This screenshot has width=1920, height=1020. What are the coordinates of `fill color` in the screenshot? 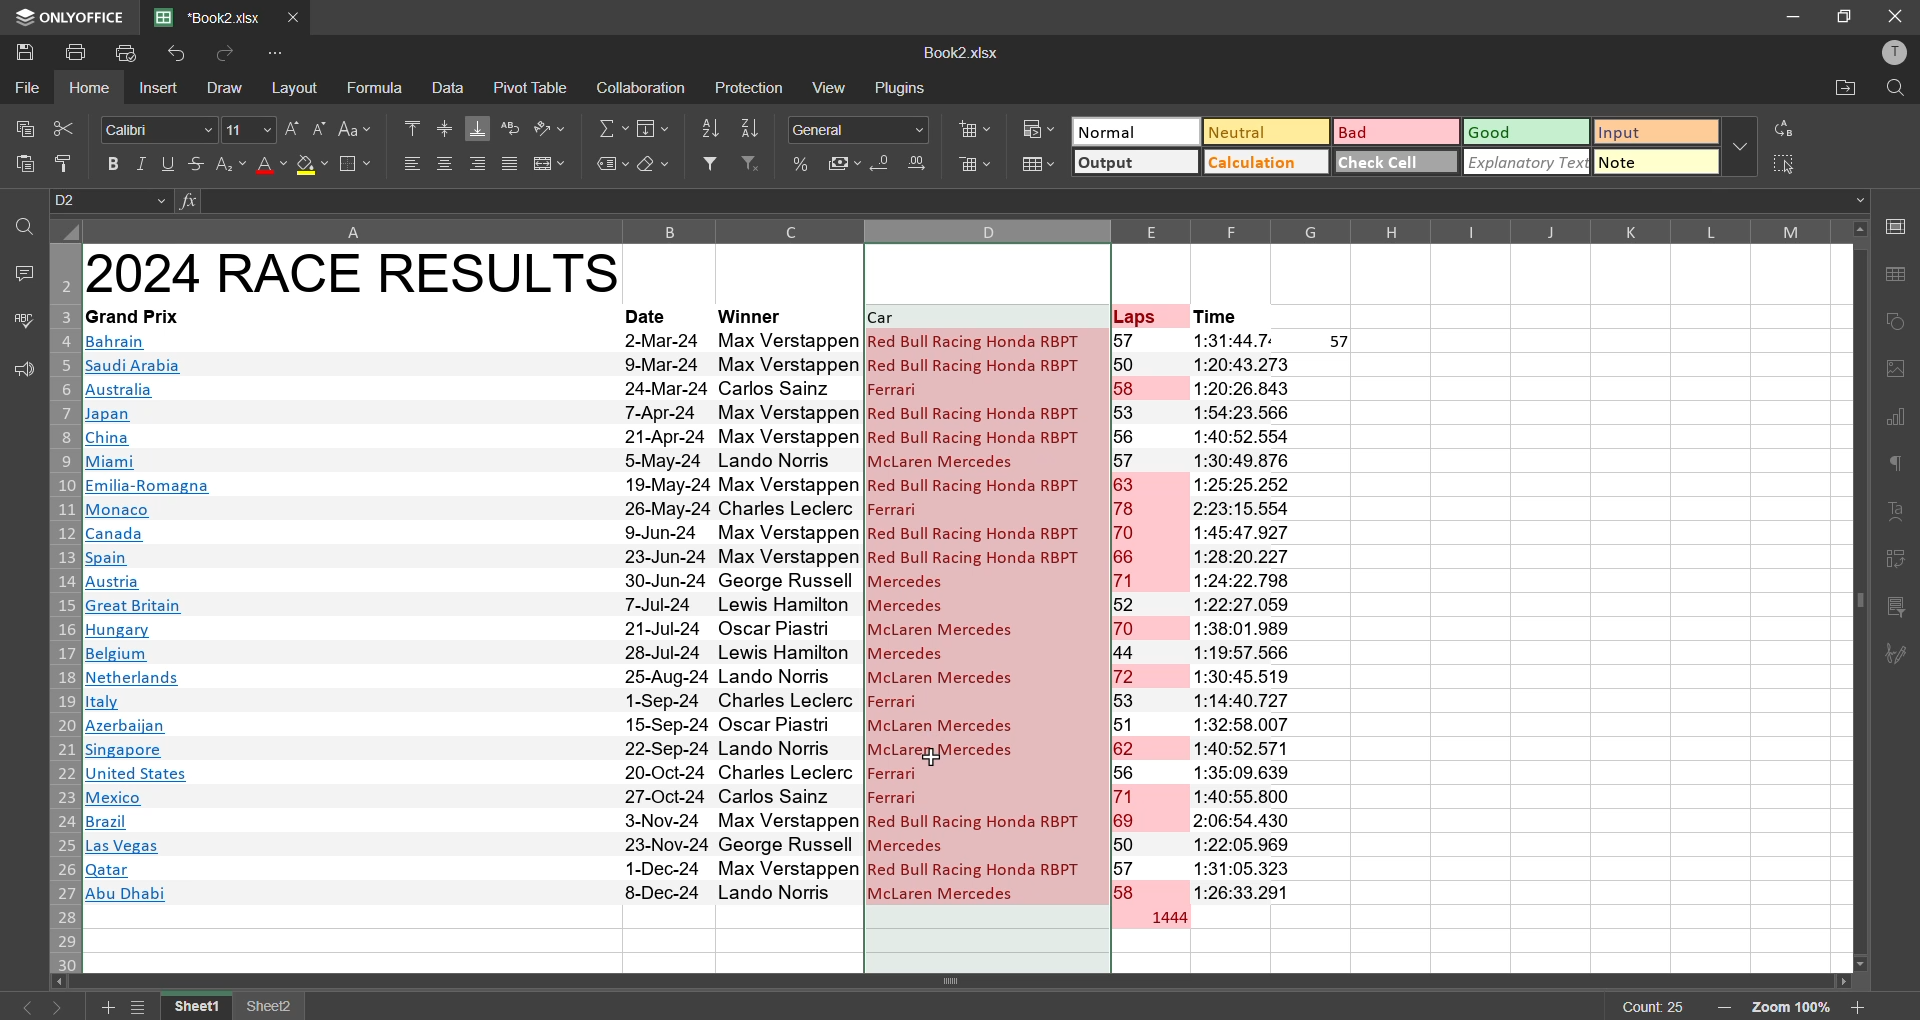 It's located at (312, 166).